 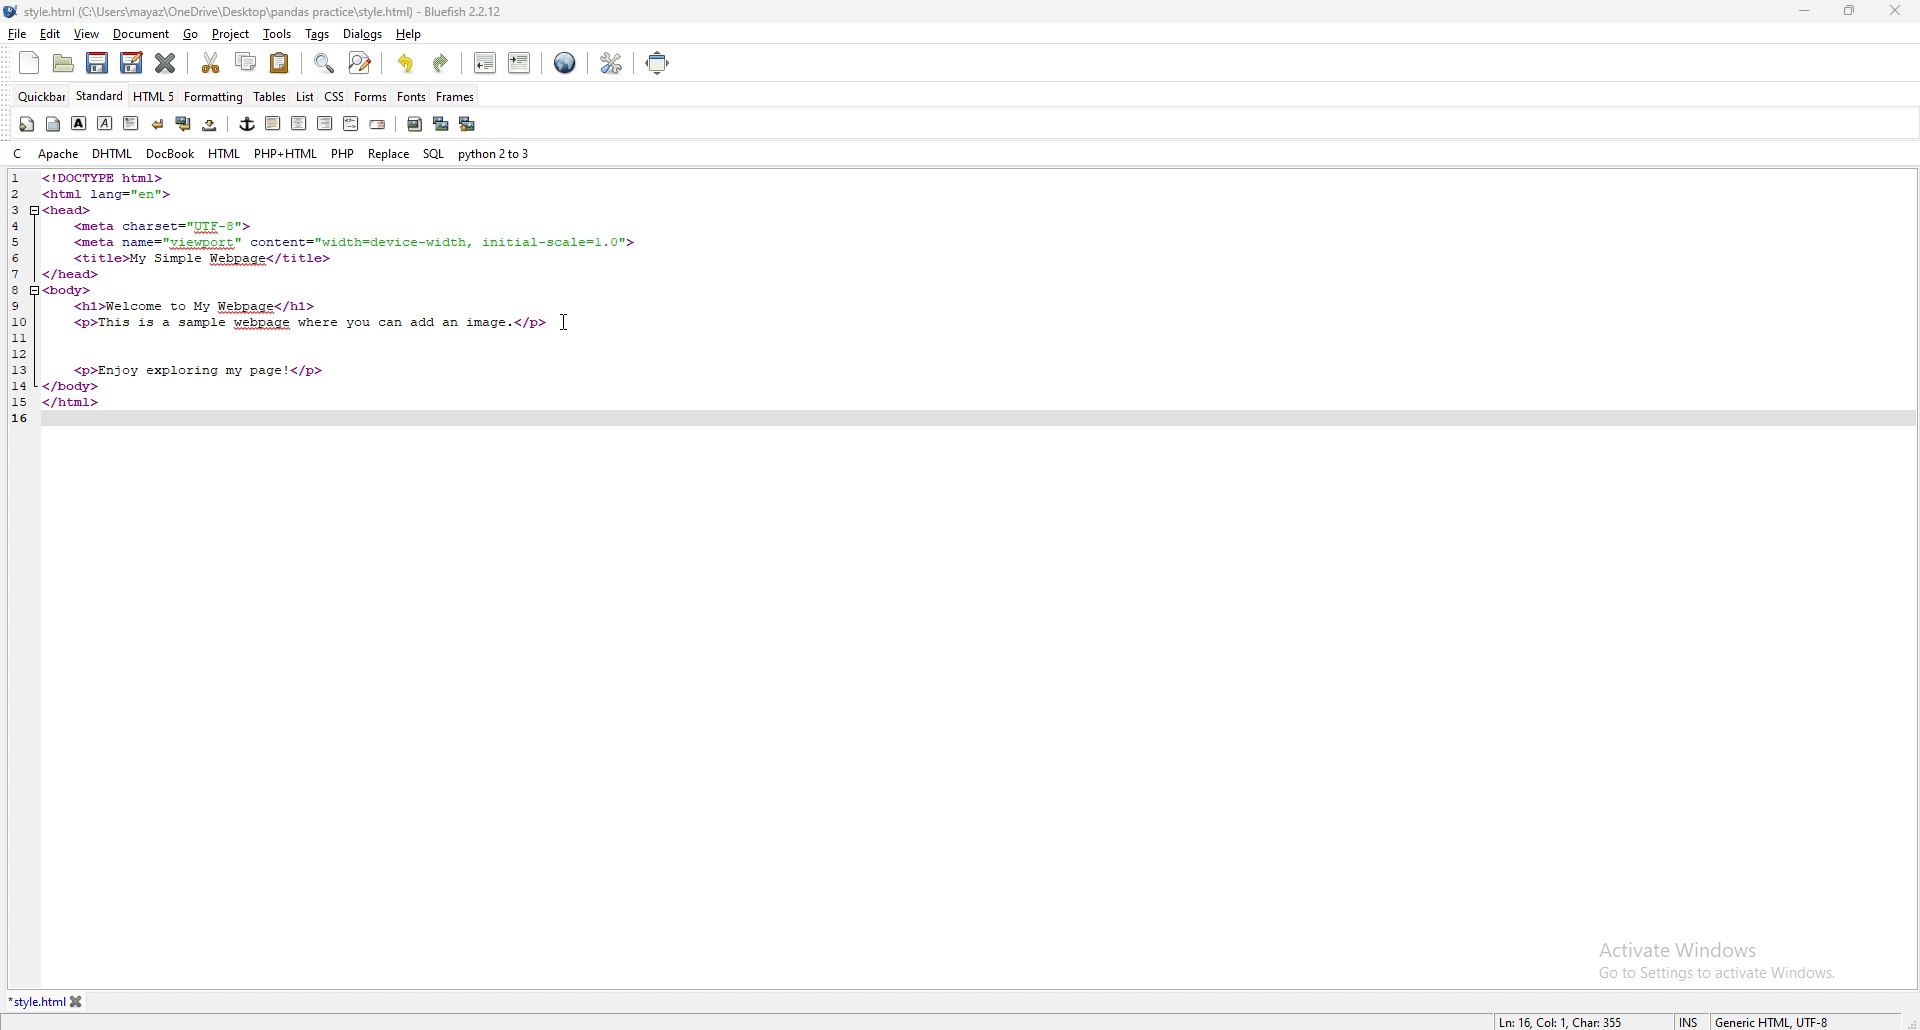 I want to click on edit preferences, so click(x=611, y=63).